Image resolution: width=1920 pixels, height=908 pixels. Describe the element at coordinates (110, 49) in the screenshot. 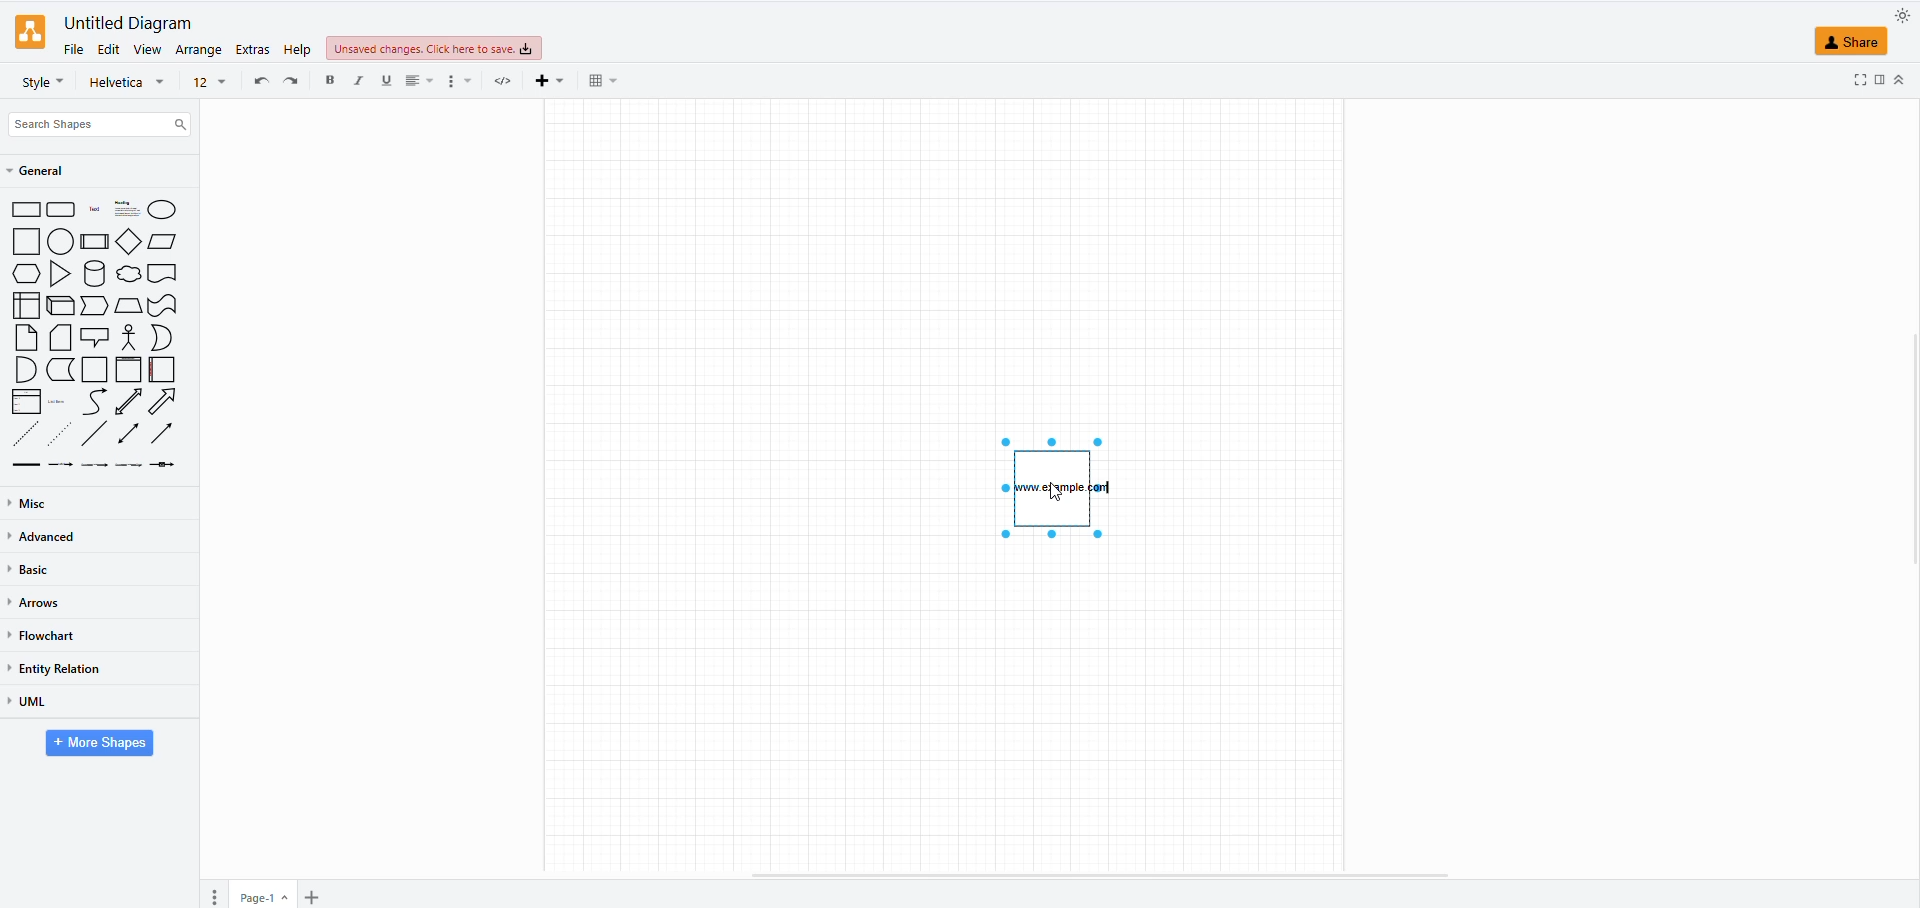

I see `edit` at that location.